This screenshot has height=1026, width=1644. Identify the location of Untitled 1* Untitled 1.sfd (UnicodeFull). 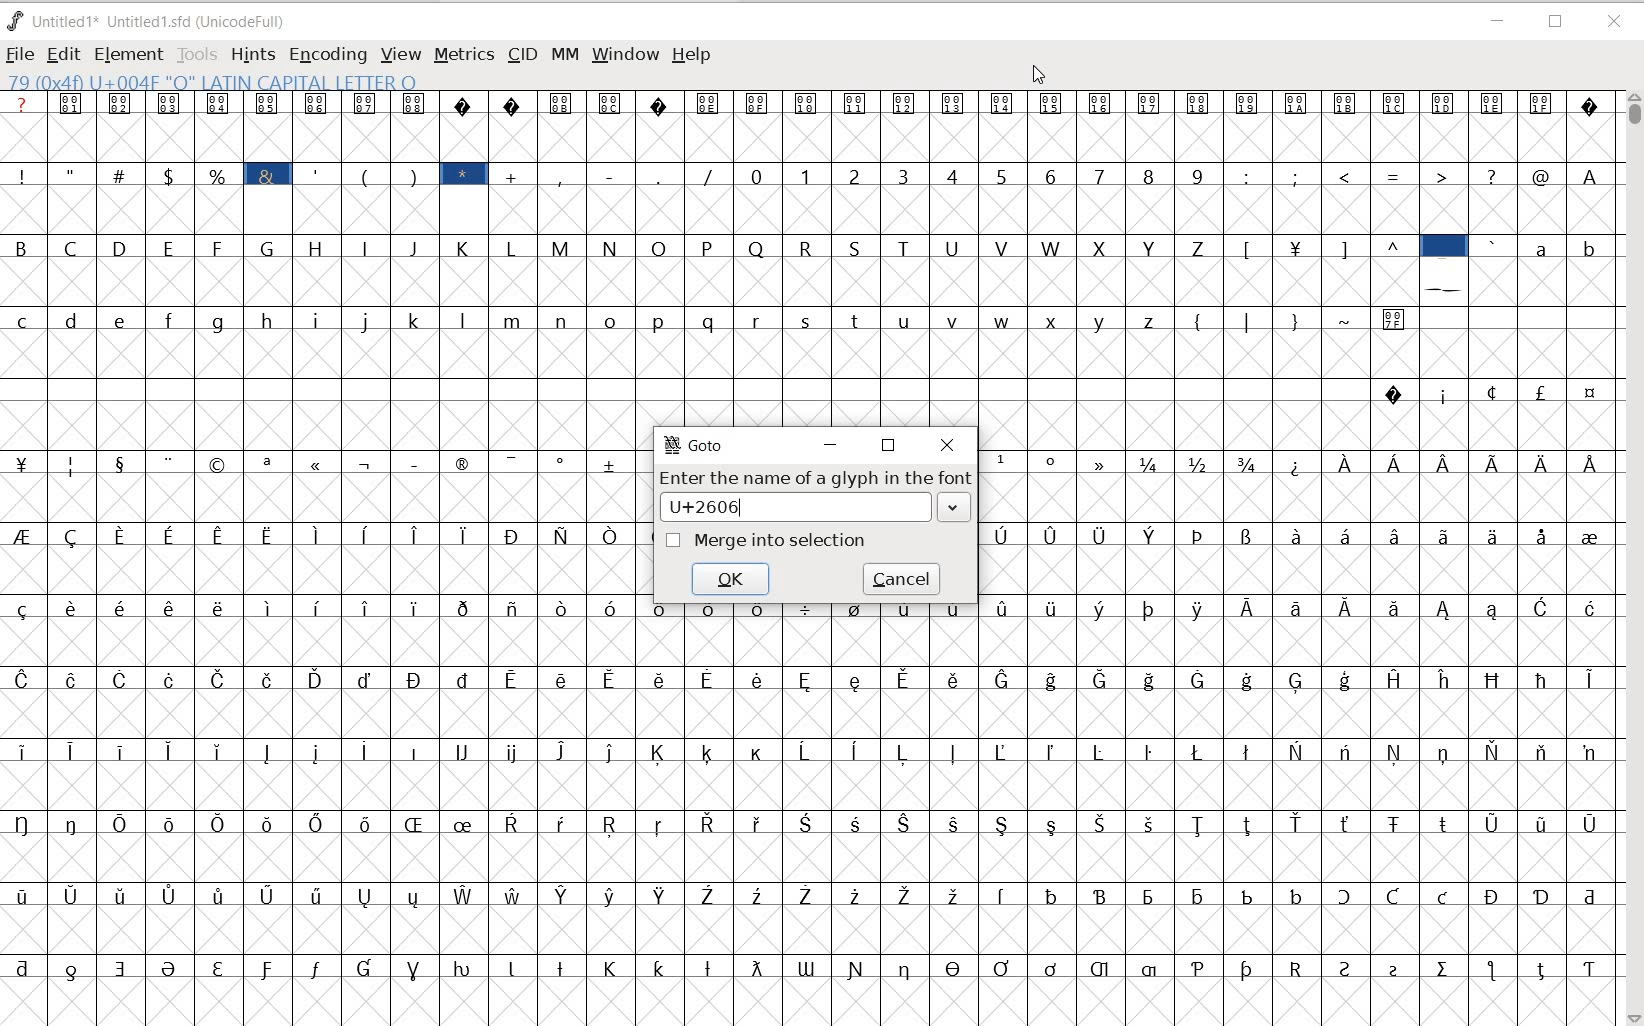
(154, 23).